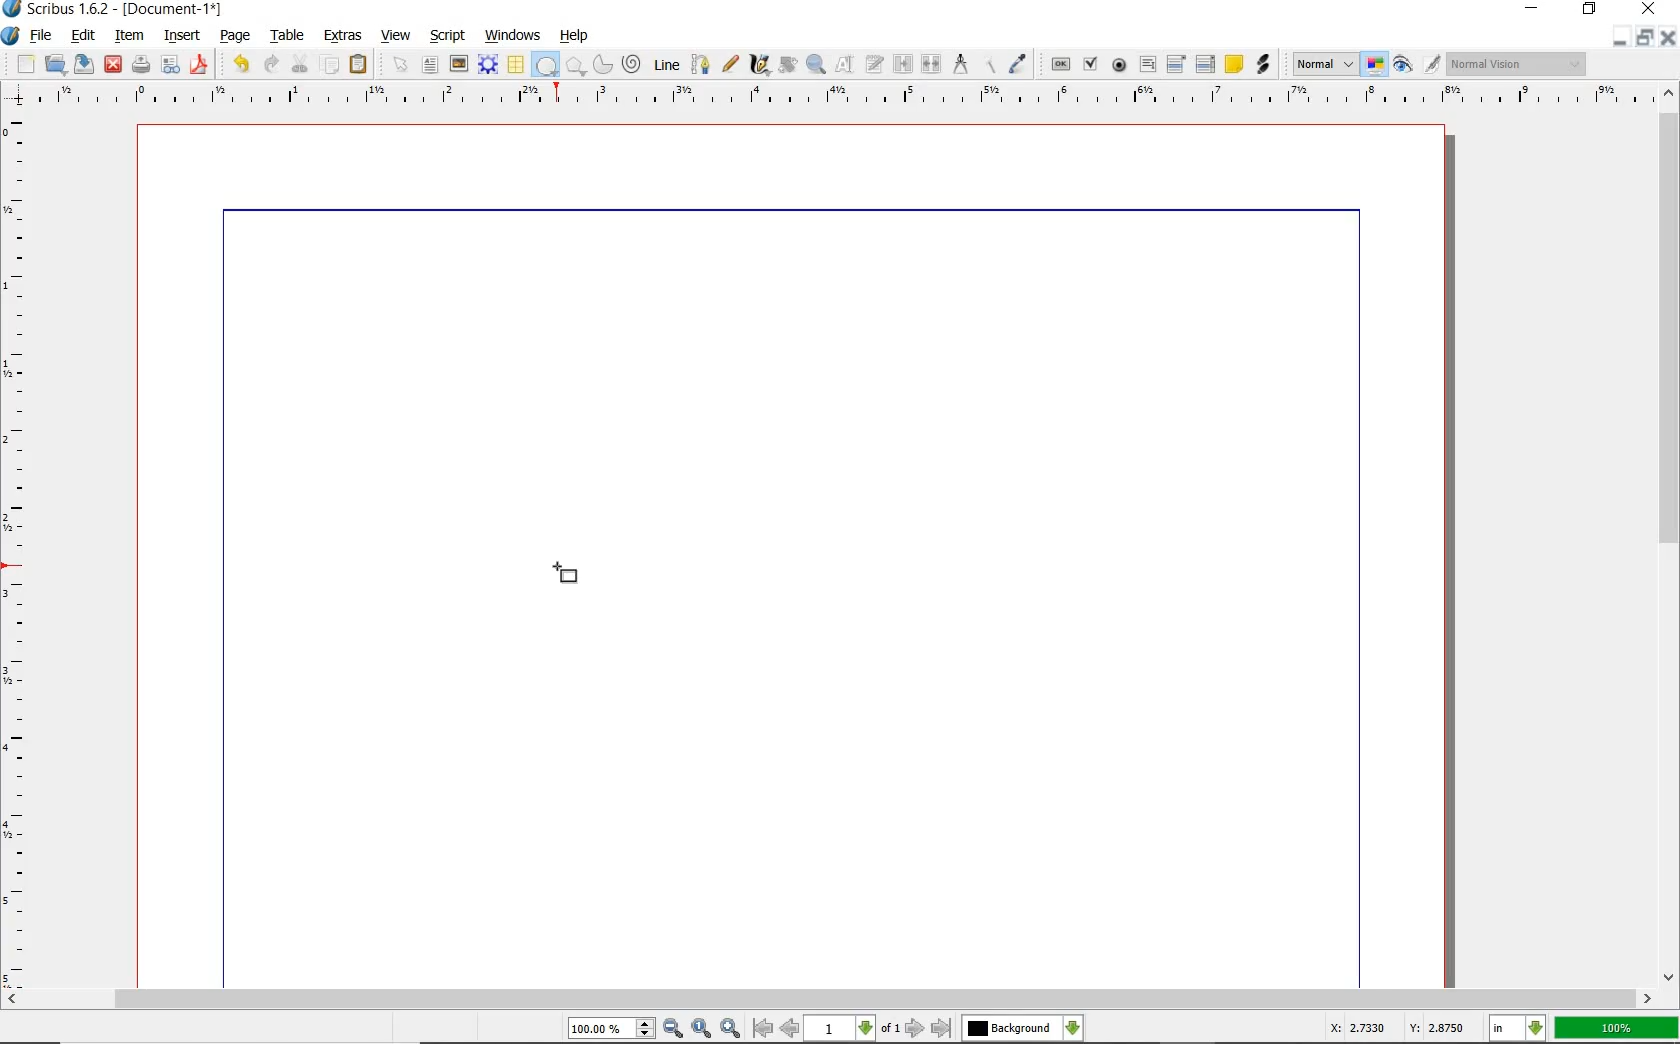 Image resolution: width=1680 pixels, height=1044 pixels. I want to click on SAVE, so click(84, 64).